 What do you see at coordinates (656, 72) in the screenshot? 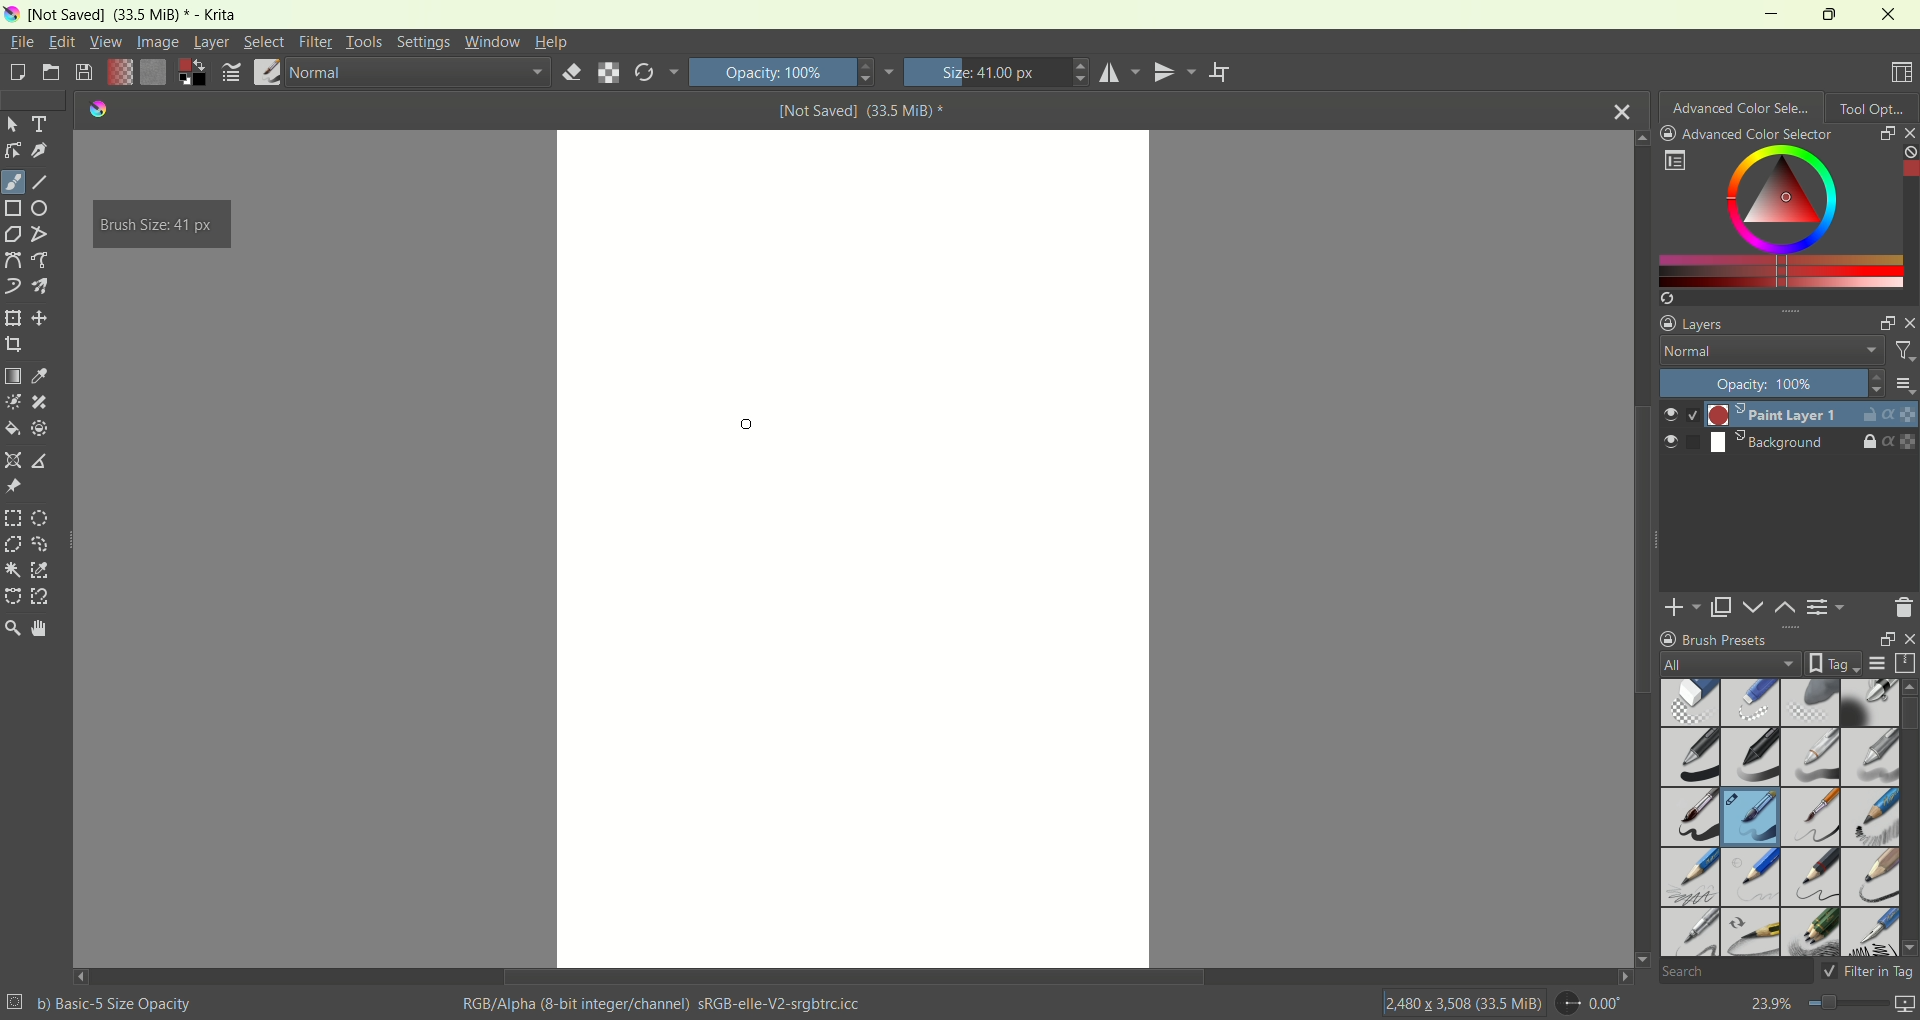
I see `reload` at bounding box center [656, 72].